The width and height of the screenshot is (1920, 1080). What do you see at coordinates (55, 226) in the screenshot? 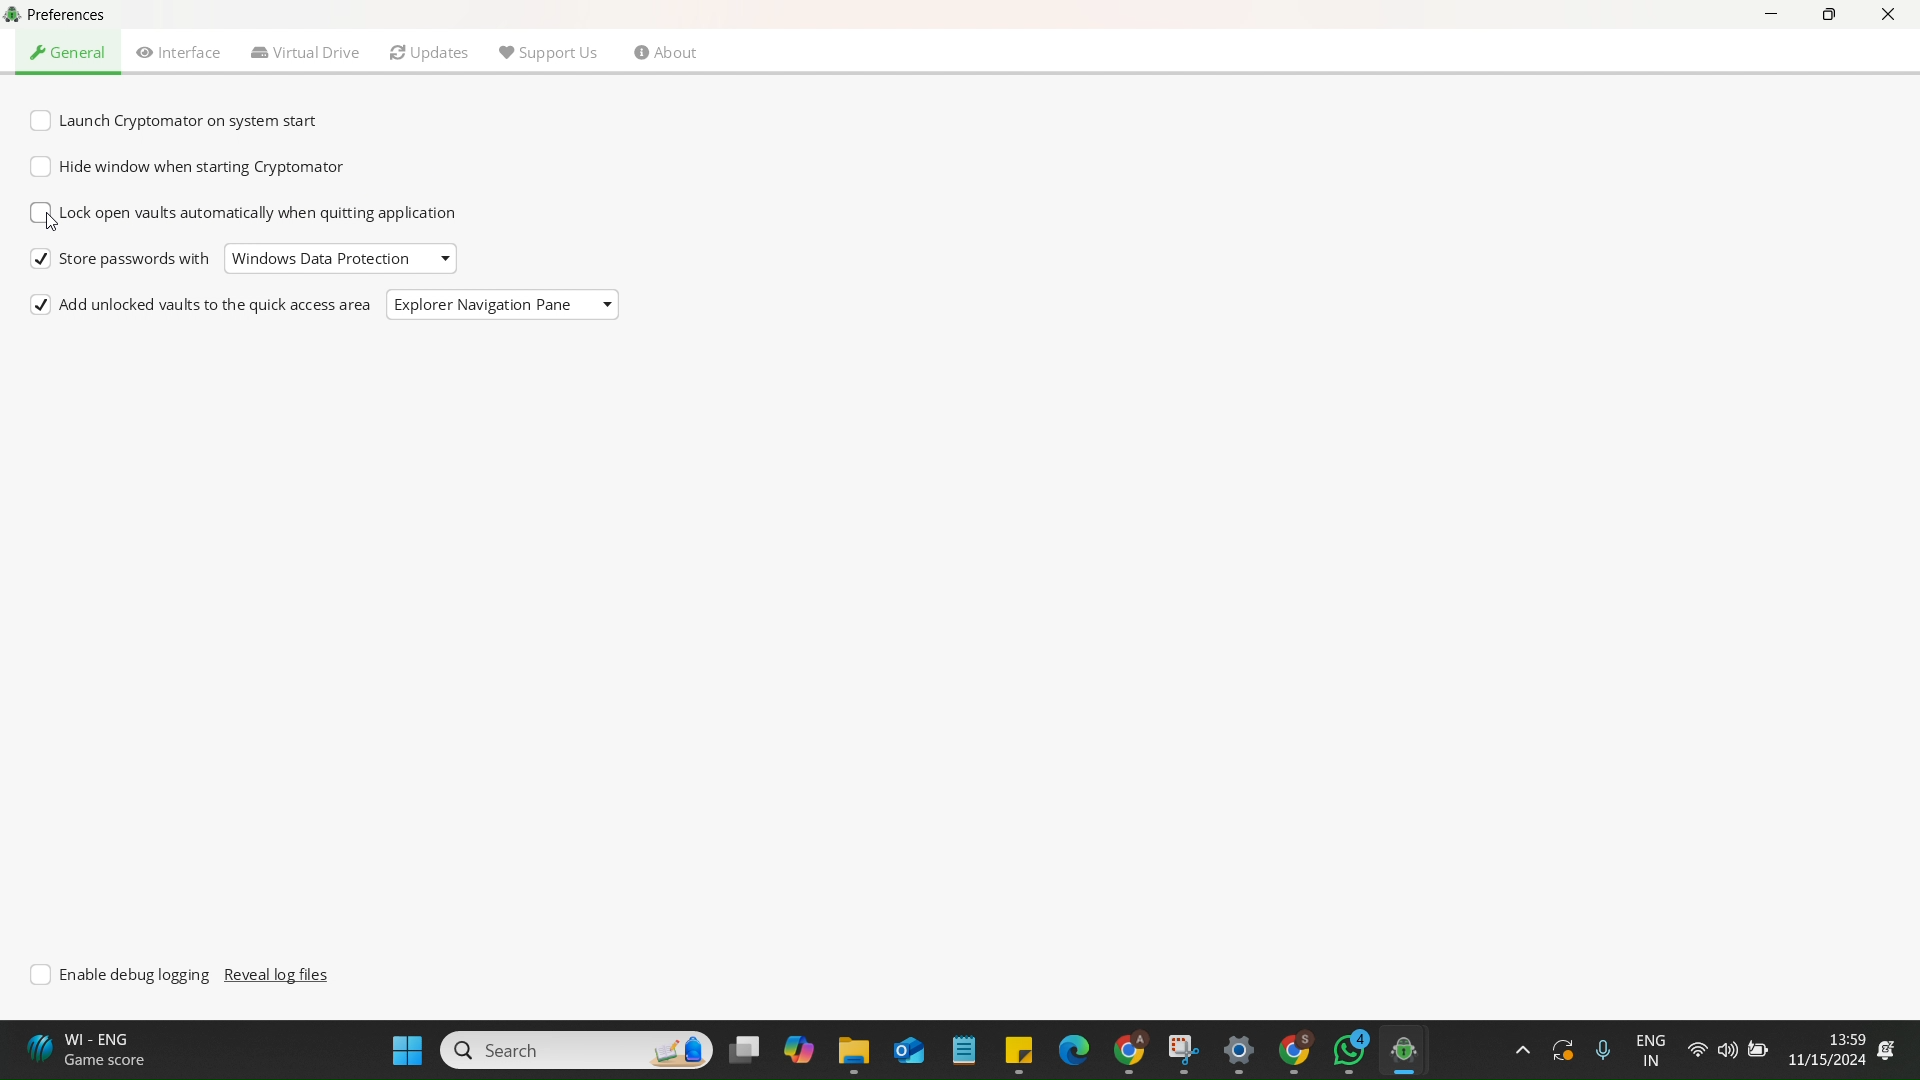
I see `Cursor` at bounding box center [55, 226].